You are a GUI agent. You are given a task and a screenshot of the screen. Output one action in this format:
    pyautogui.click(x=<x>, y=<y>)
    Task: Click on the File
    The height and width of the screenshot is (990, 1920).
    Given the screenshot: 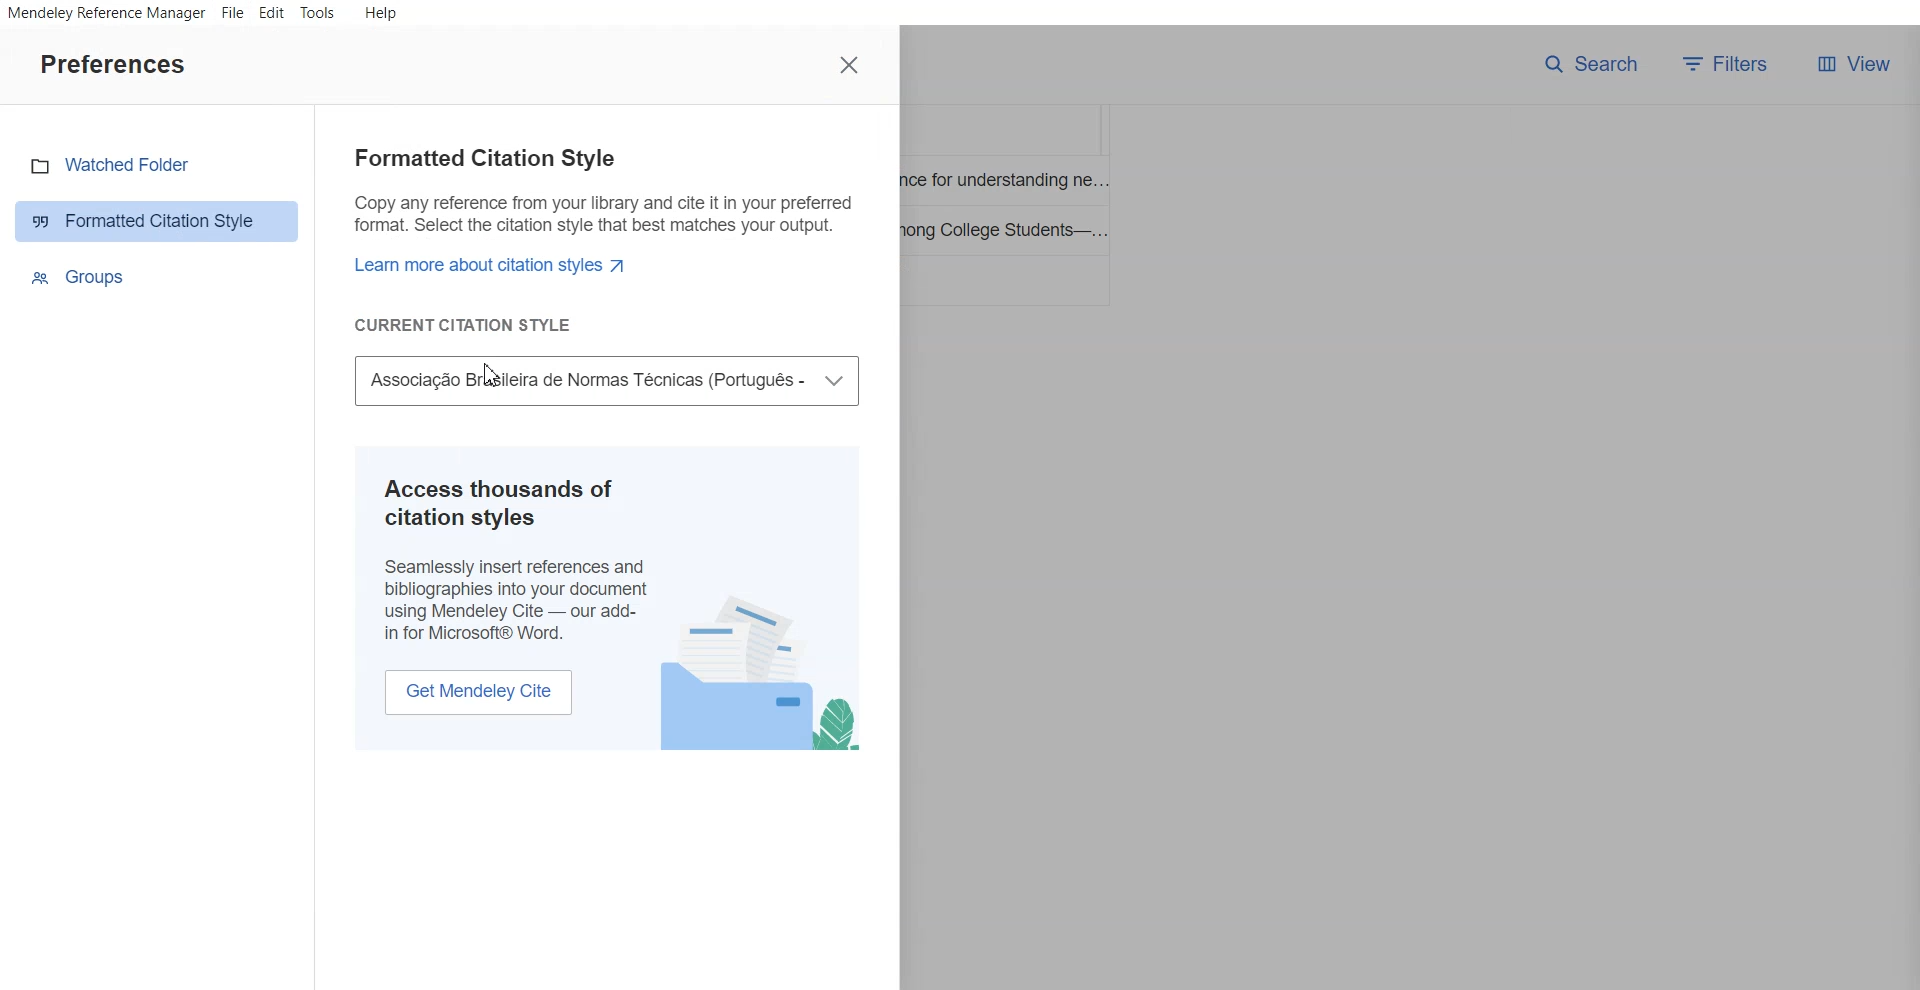 What is the action you would take?
    pyautogui.click(x=233, y=13)
    